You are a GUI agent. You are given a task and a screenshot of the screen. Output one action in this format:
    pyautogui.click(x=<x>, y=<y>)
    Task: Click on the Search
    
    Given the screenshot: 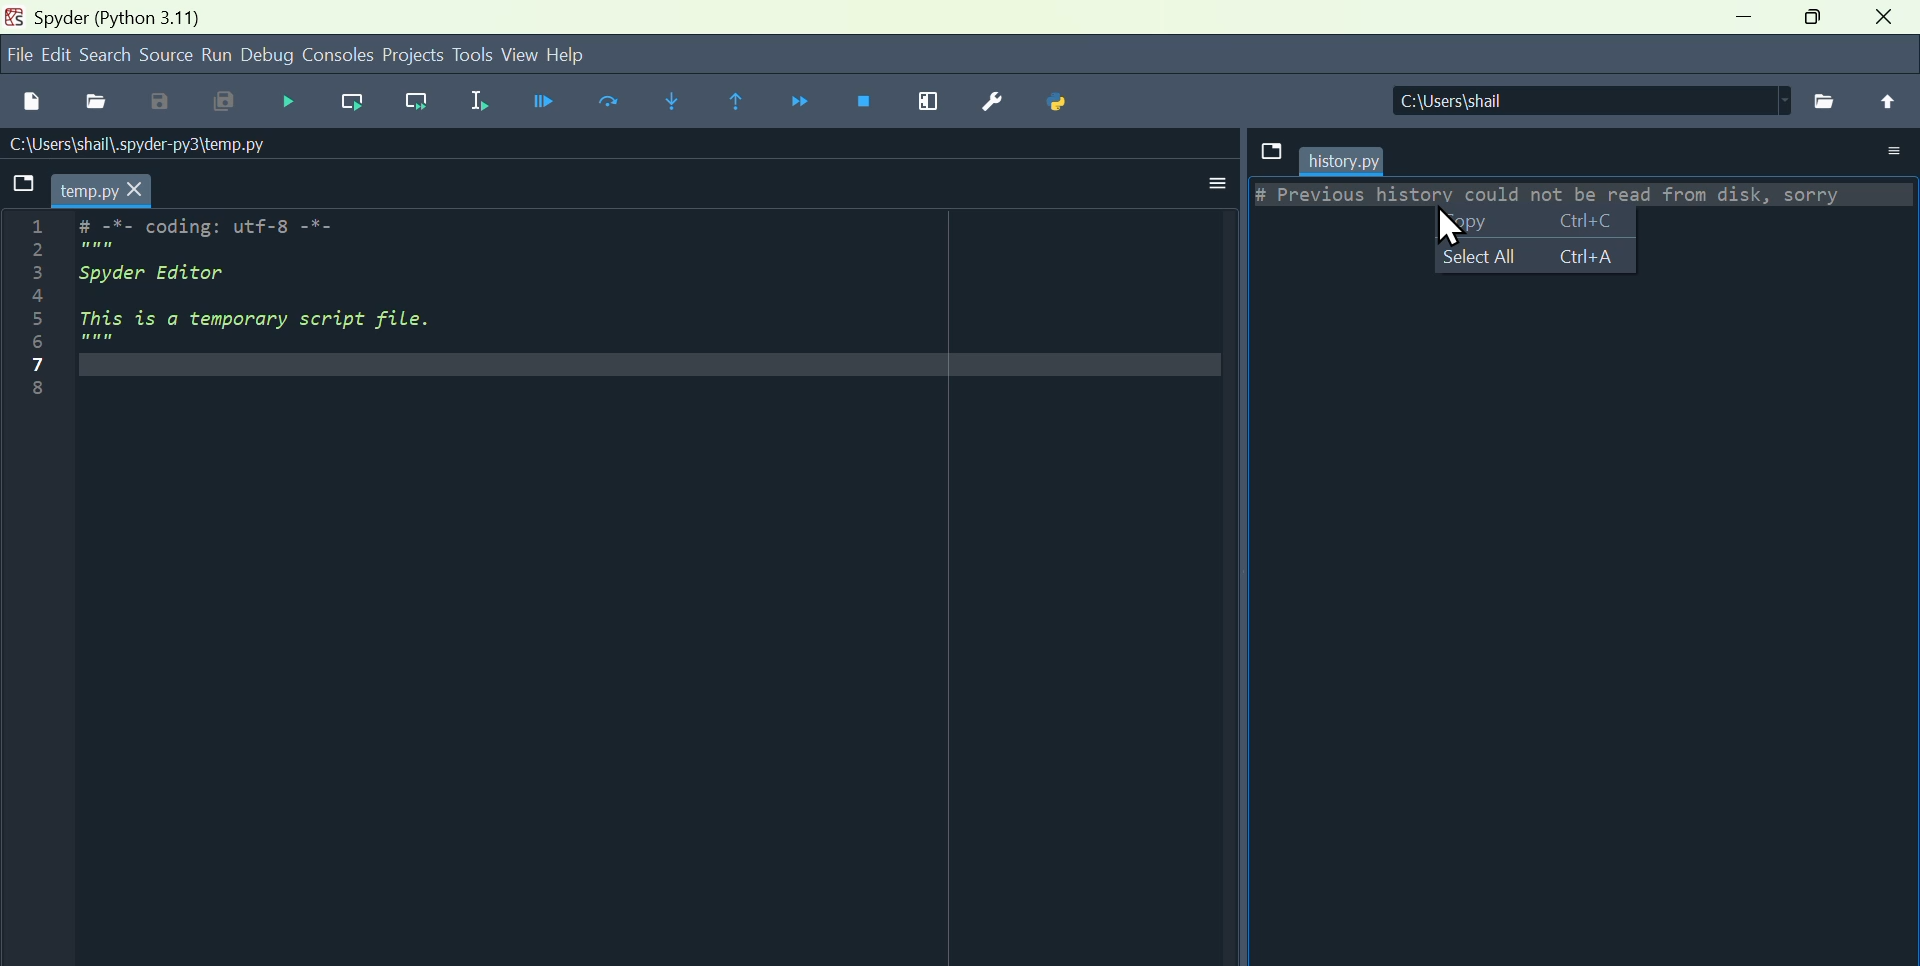 What is the action you would take?
    pyautogui.click(x=103, y=54)
    